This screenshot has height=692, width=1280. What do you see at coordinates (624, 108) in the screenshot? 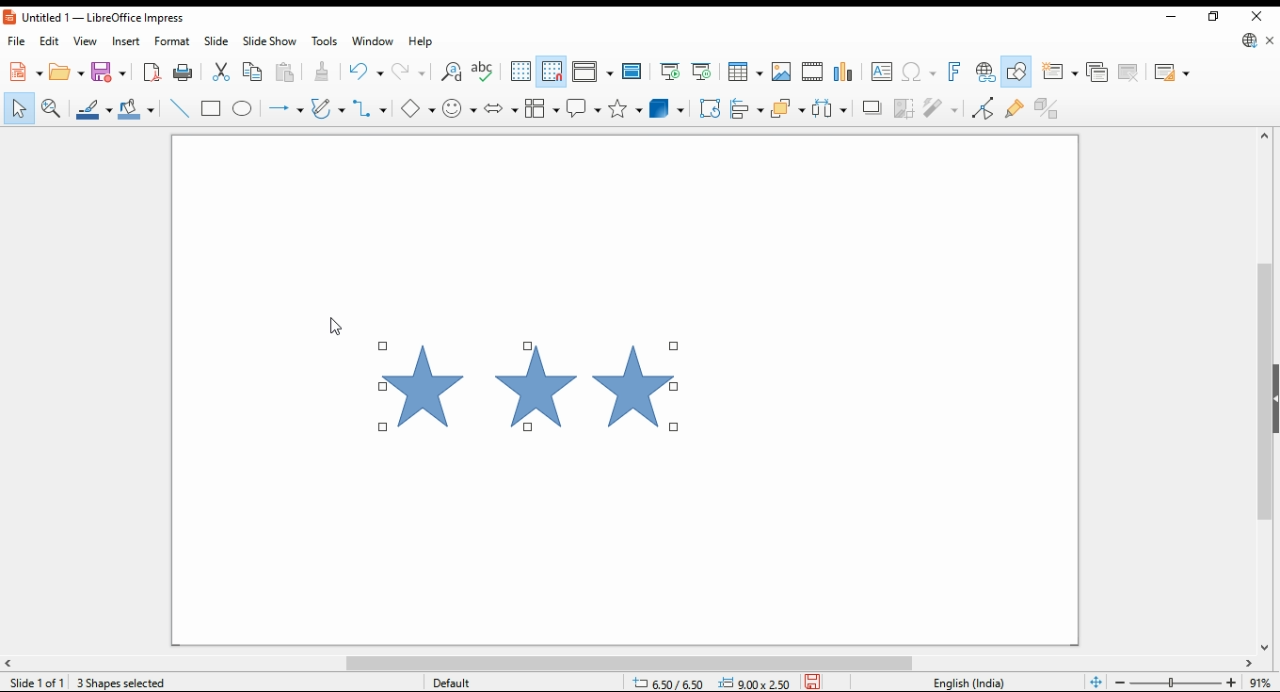
I see `stars and banners` at bounding box center [624, 108].